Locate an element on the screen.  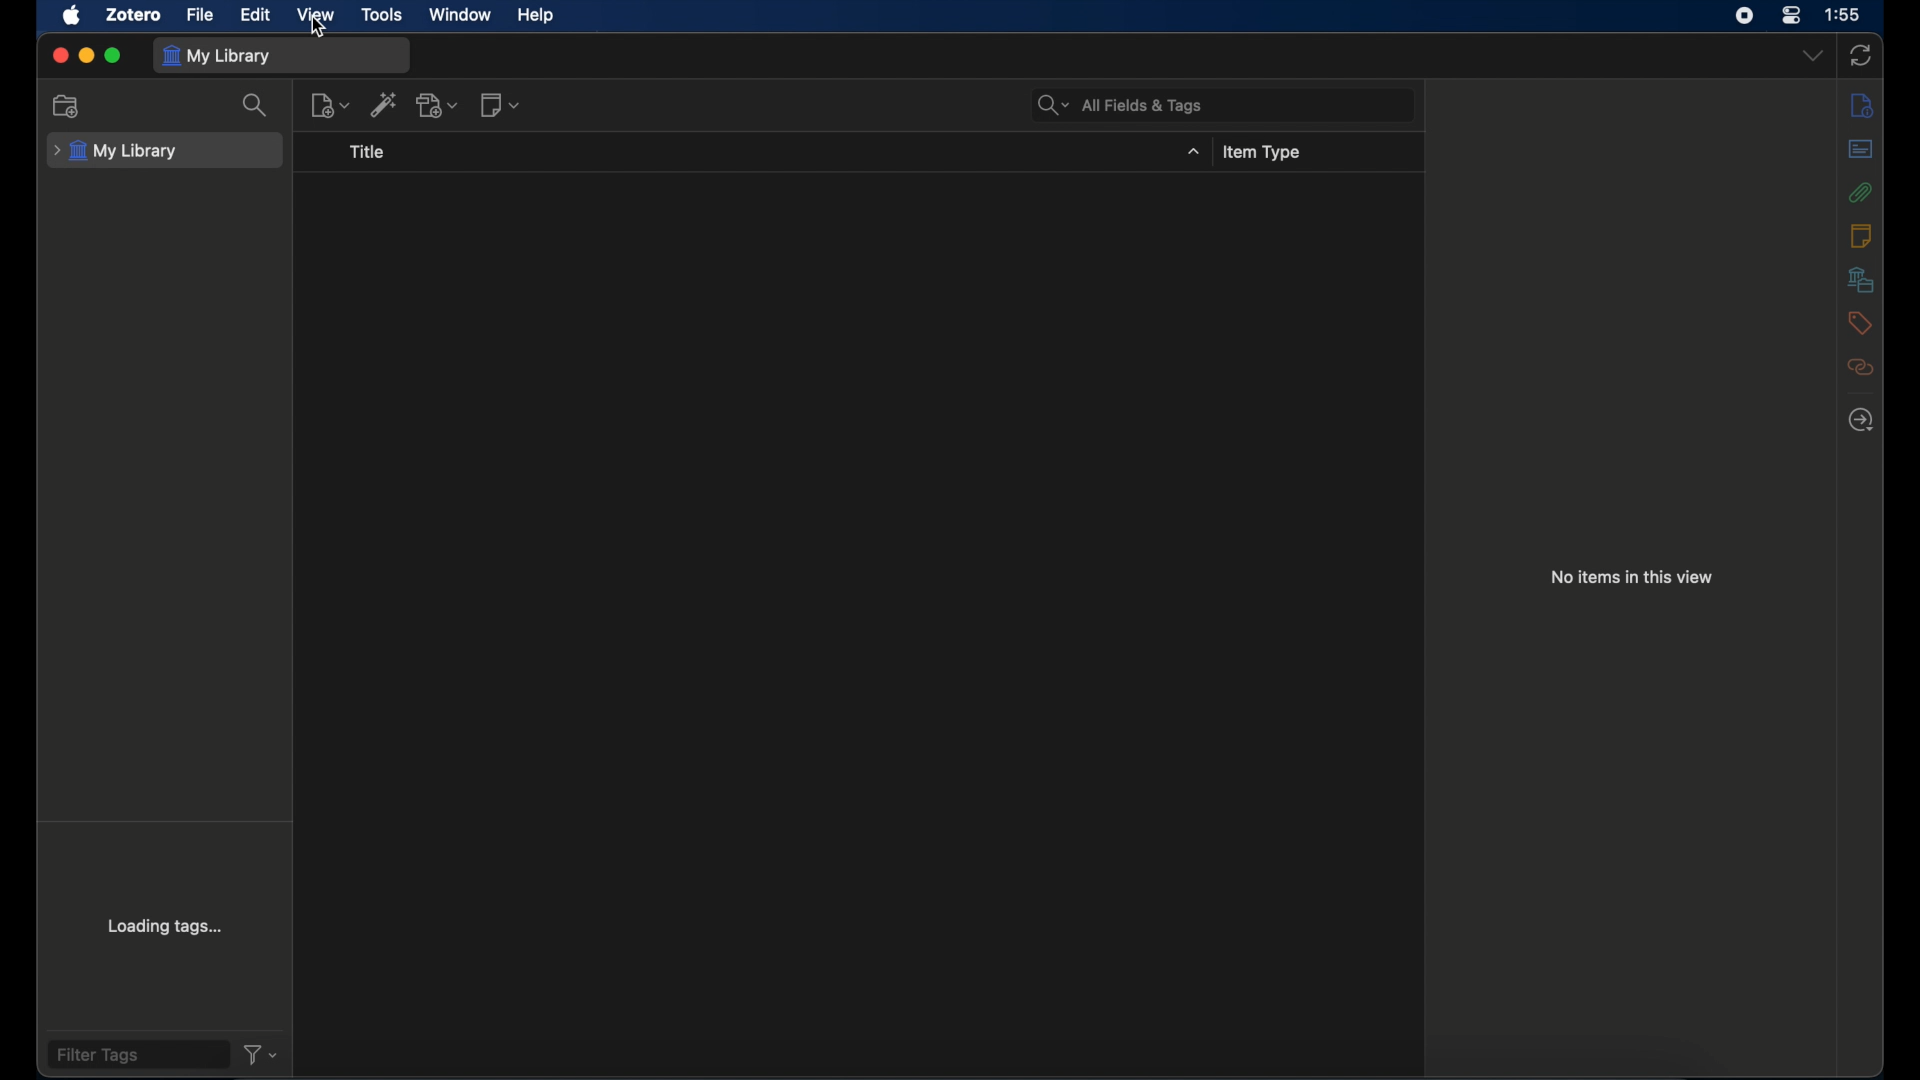
my library is located at coordinates (116, 148).